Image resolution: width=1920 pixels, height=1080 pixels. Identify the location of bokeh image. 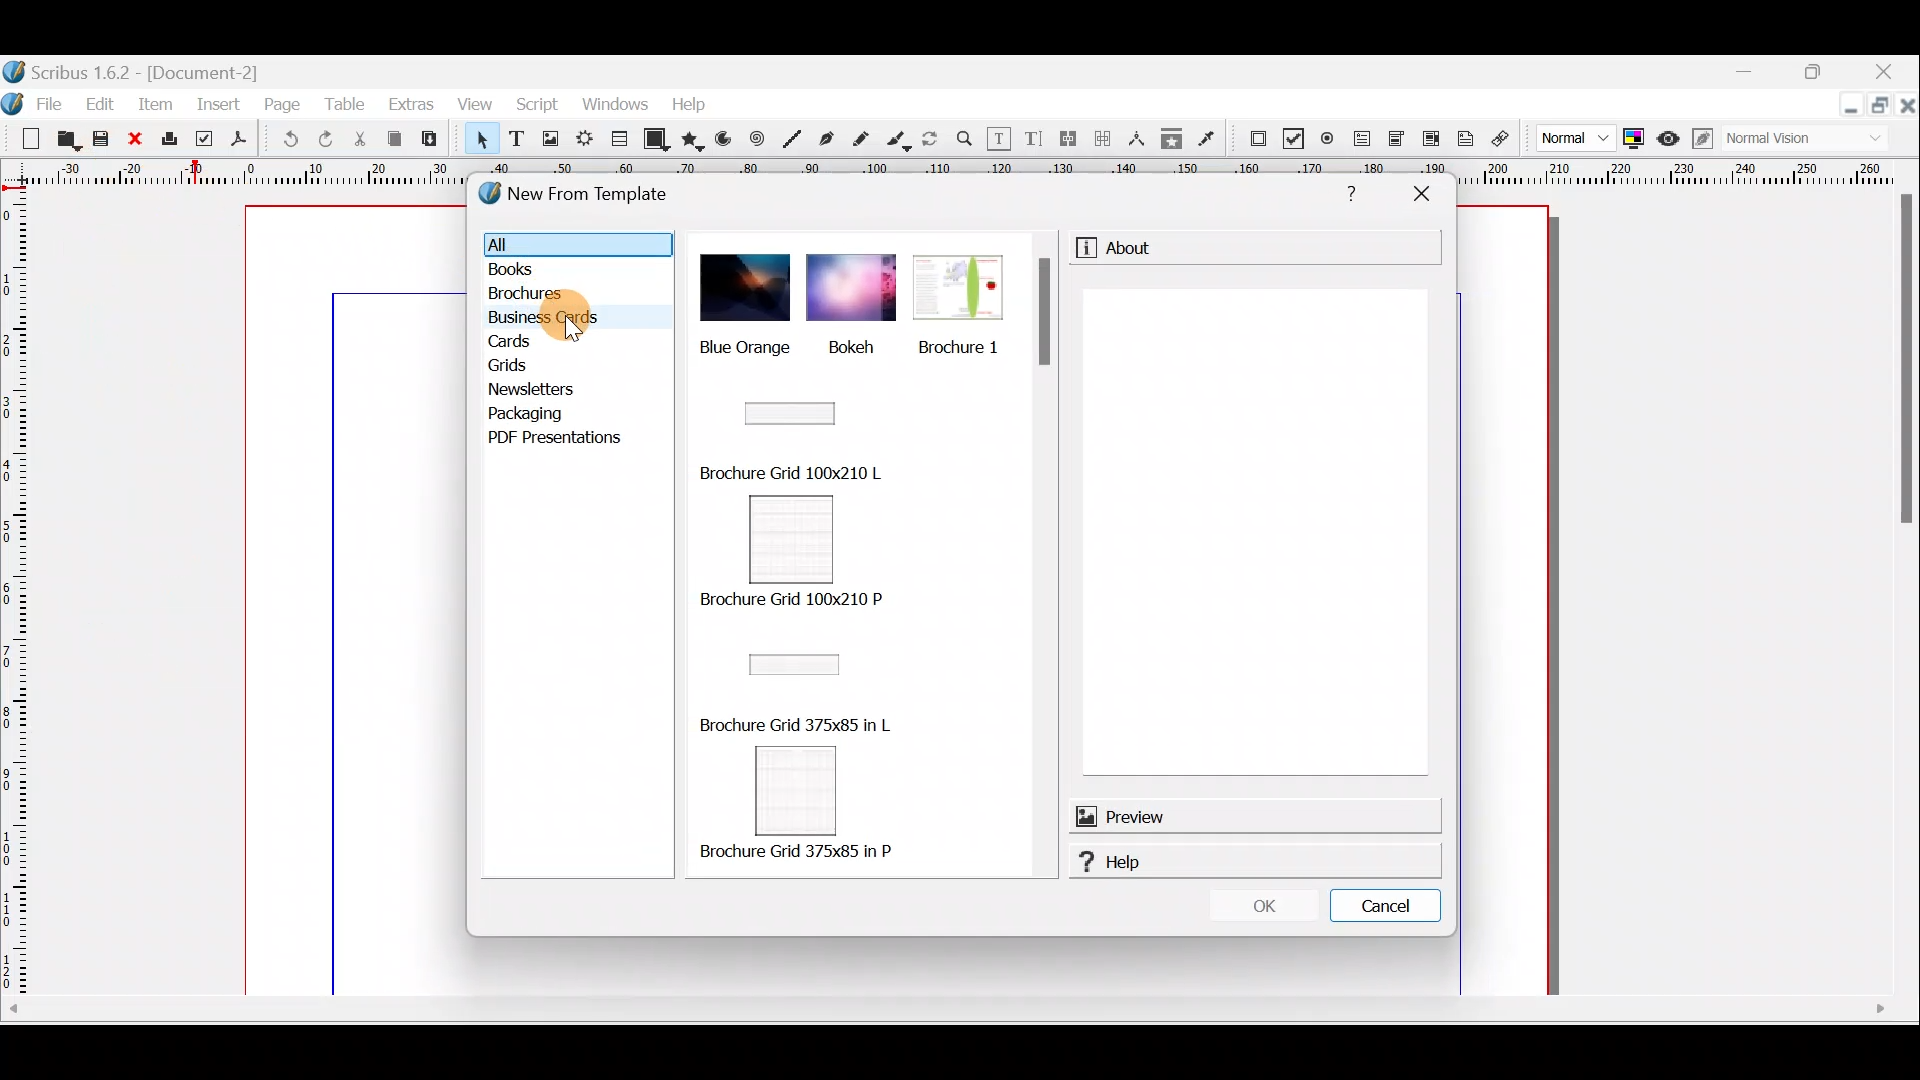
(852, 286).